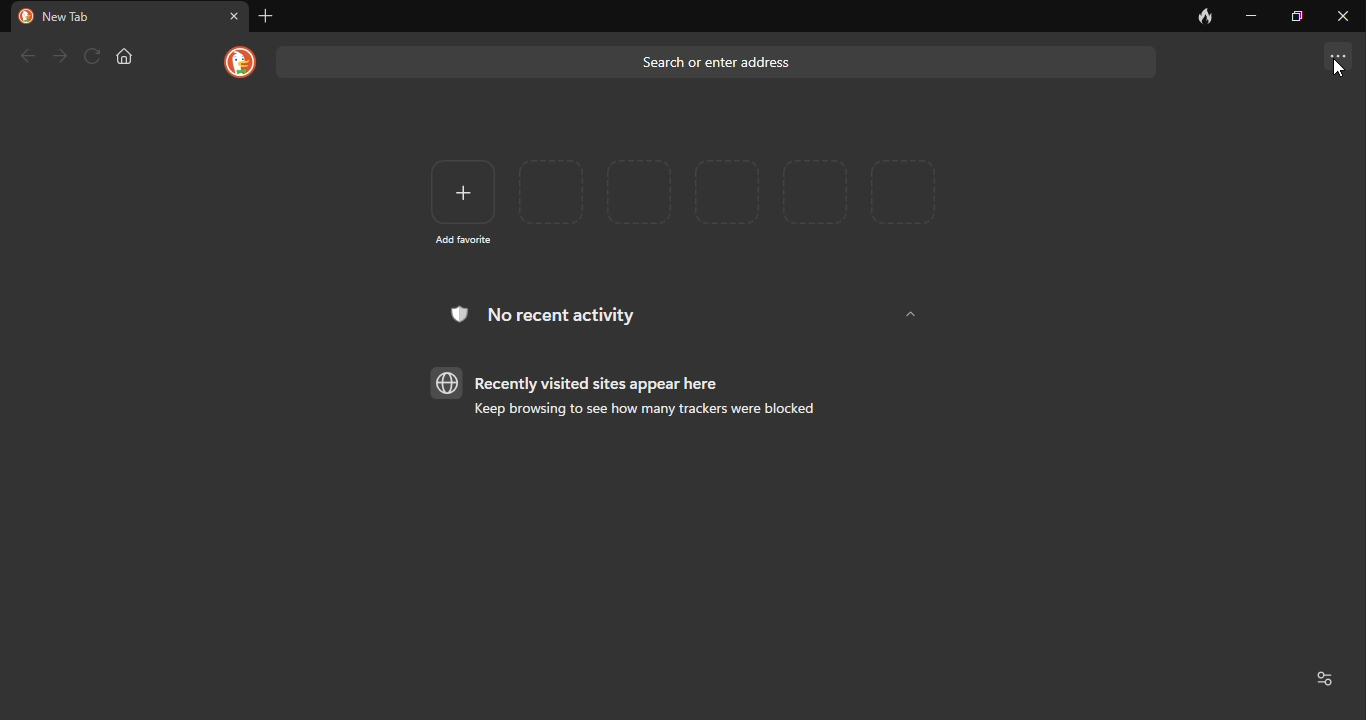 The width and height of the screenshot is (1366, 720). I want to click on no recent activity, so click(560, 318).